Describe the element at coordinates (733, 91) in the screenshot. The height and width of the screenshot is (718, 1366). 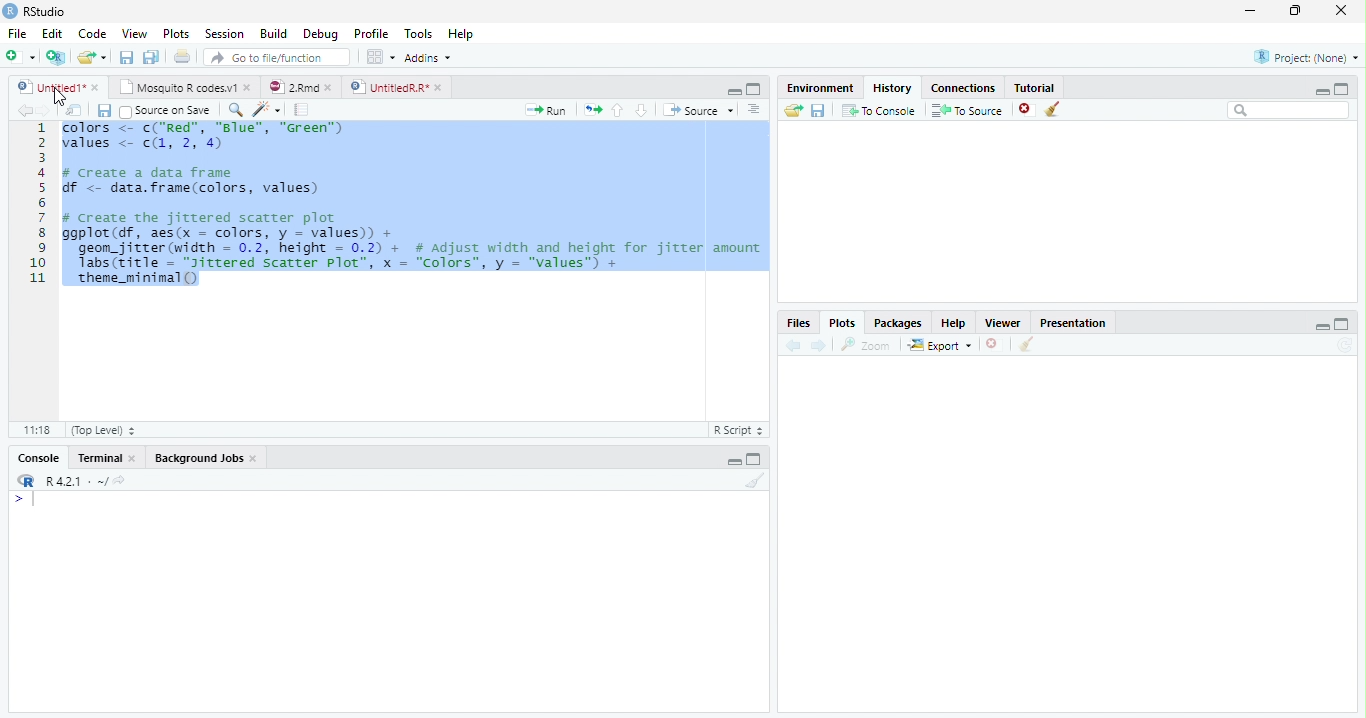
I see `Minimize` at that location.